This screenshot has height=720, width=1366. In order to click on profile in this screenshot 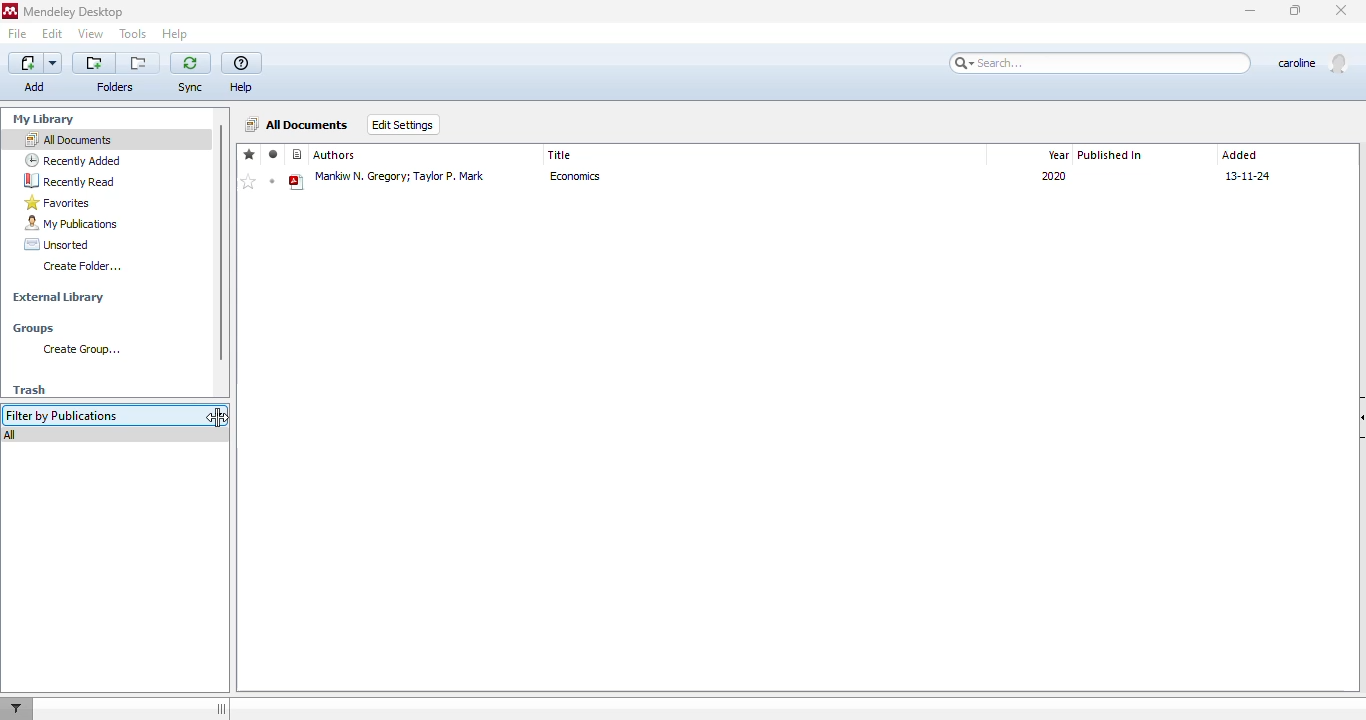, I will do `click(1311, 63)`.